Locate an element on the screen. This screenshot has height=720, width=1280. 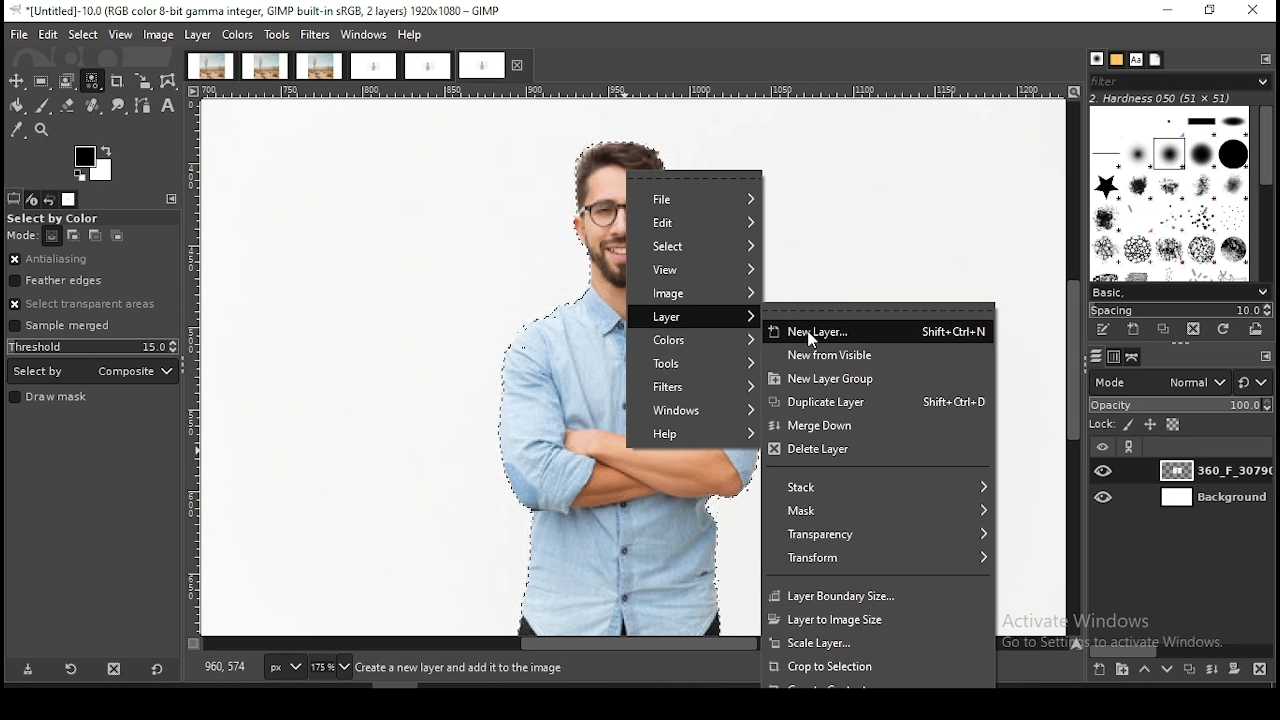
brushes is located at coordinates (1171, 193).